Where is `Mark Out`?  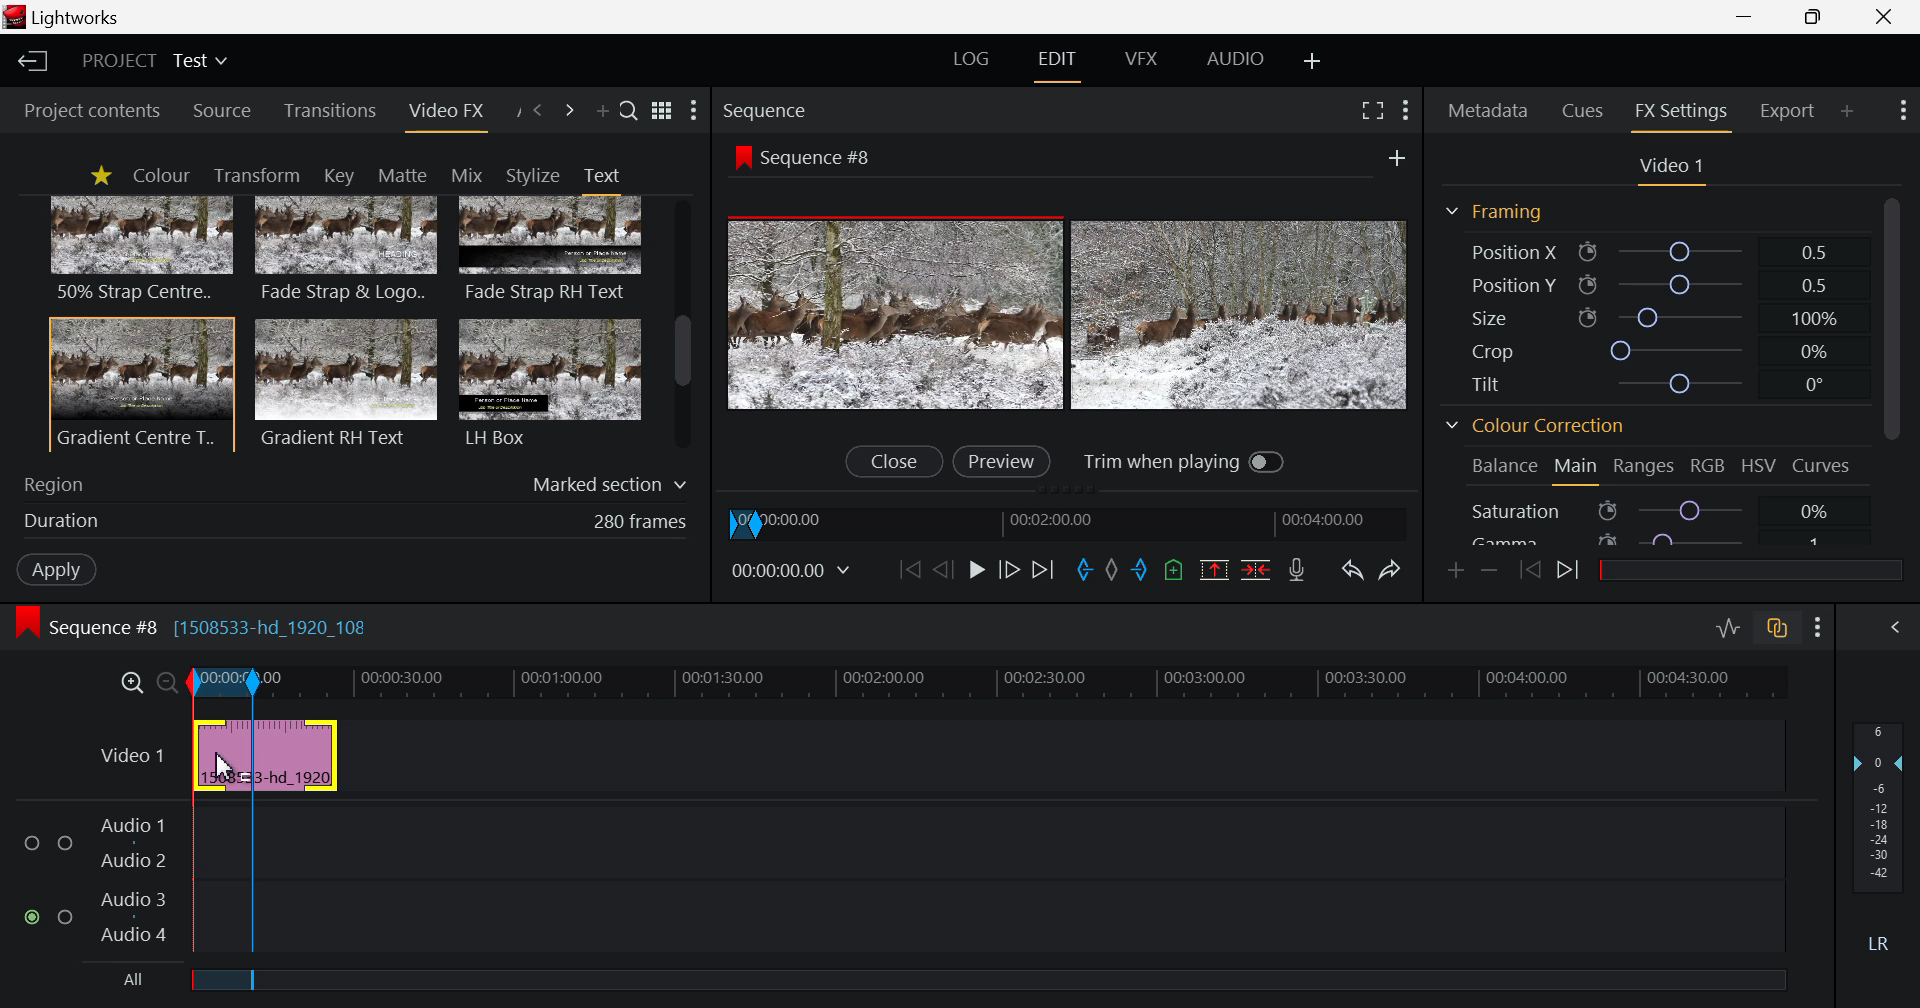 Mark Out is located at coordinates (1140, 572).